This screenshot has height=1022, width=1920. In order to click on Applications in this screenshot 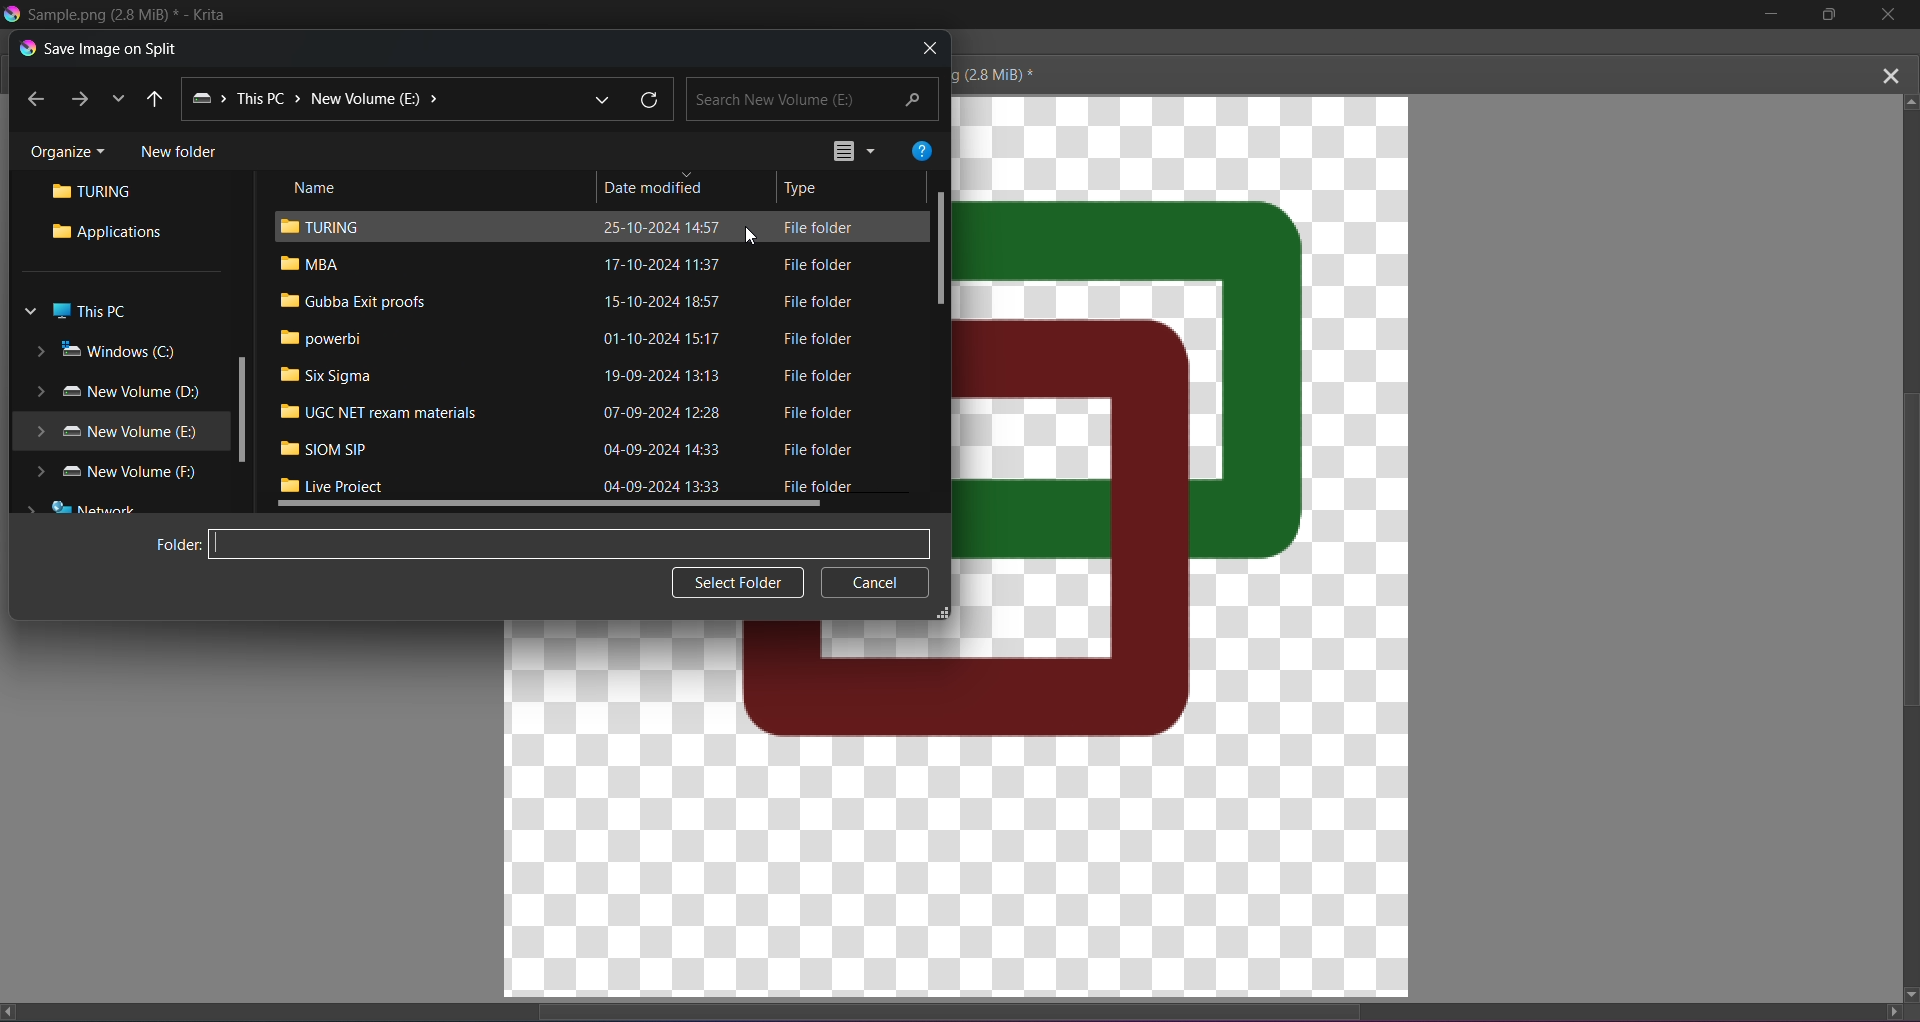, I will do `click(106, 233)`.